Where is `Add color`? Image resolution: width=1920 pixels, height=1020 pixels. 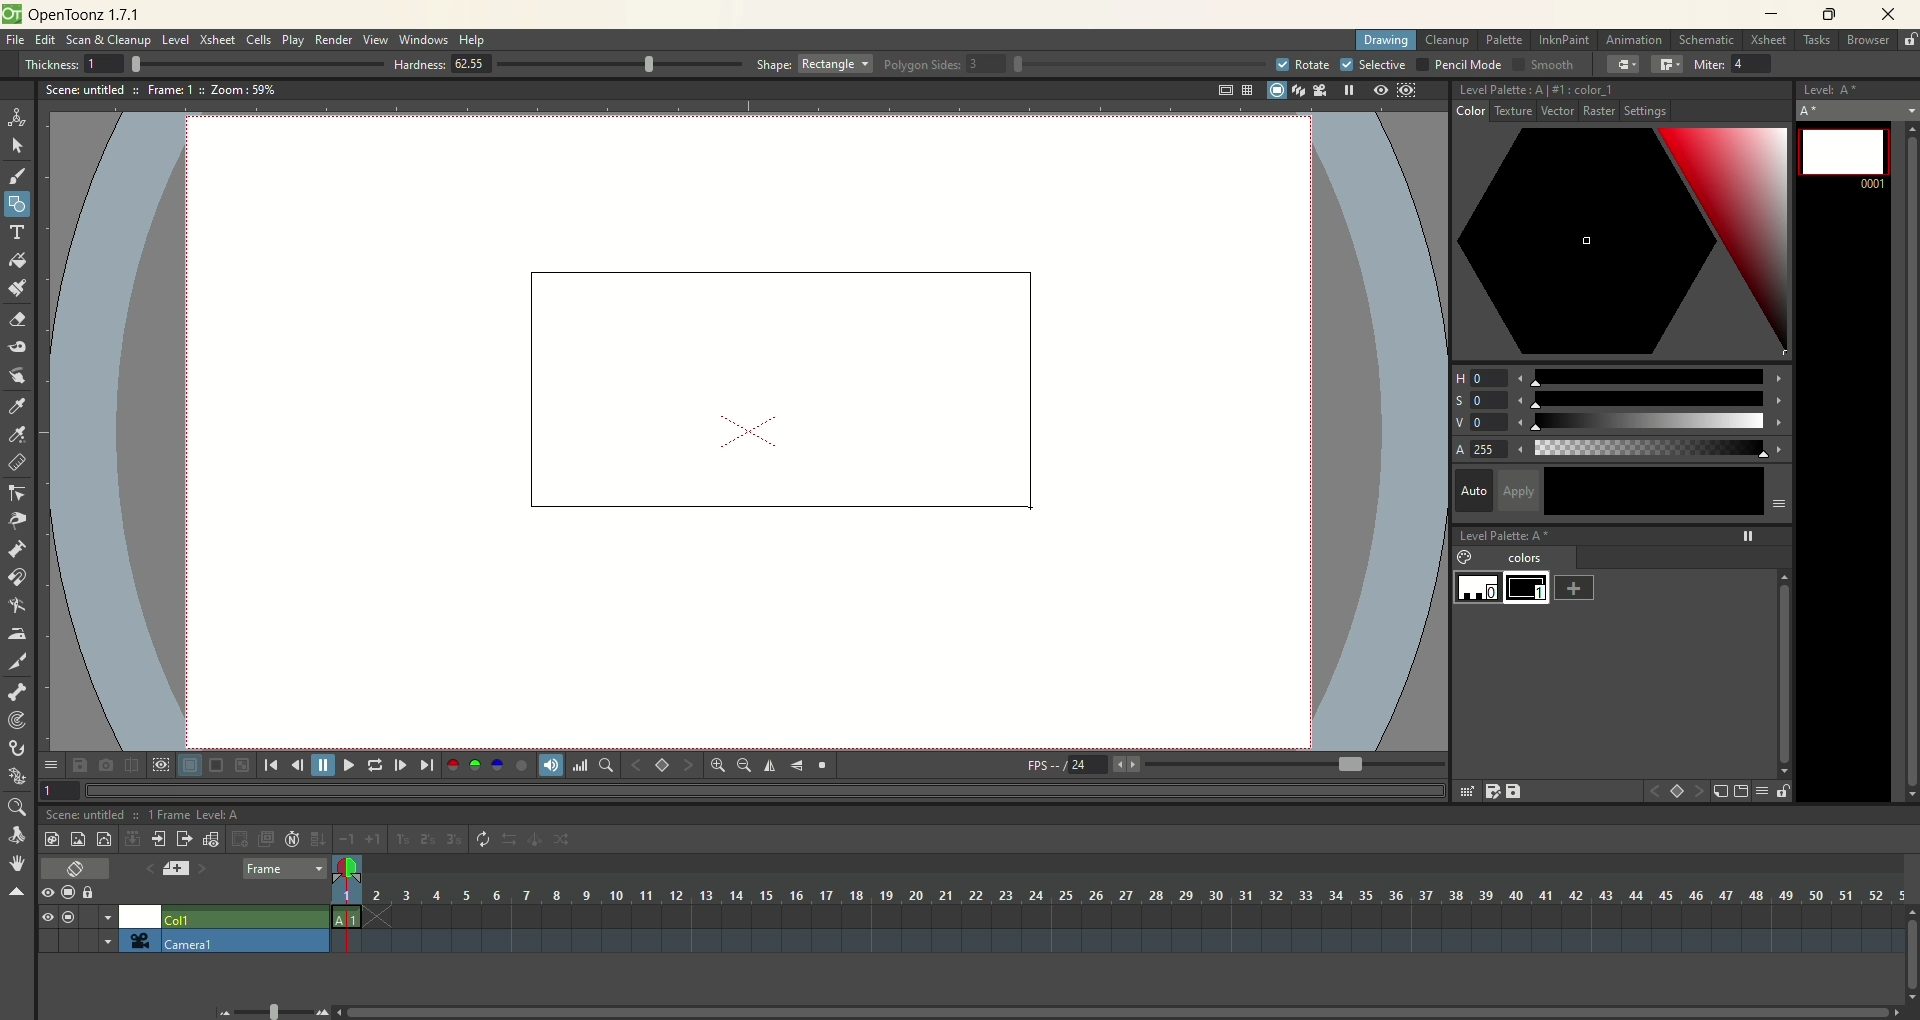 Add color is located at coordinates (1575, 587).